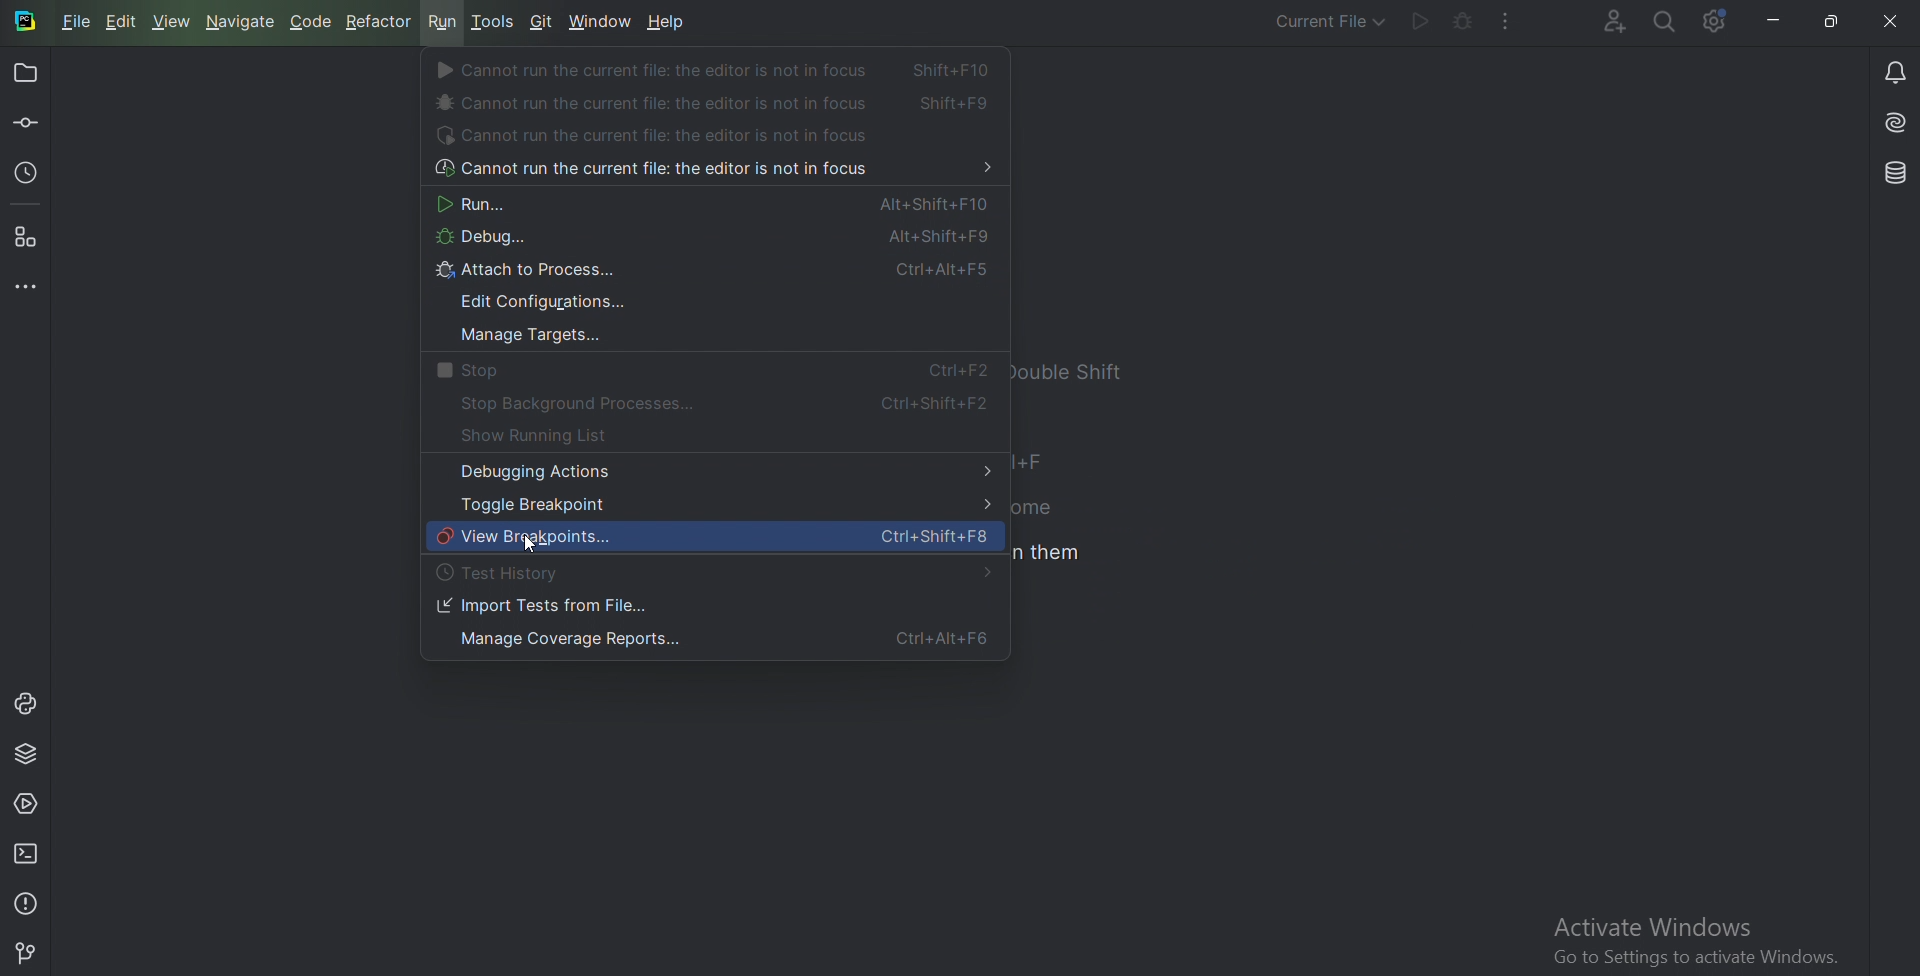 The width and height of the screenshot is (1920, 976). I want to click on Navigate, so click(243, 23).